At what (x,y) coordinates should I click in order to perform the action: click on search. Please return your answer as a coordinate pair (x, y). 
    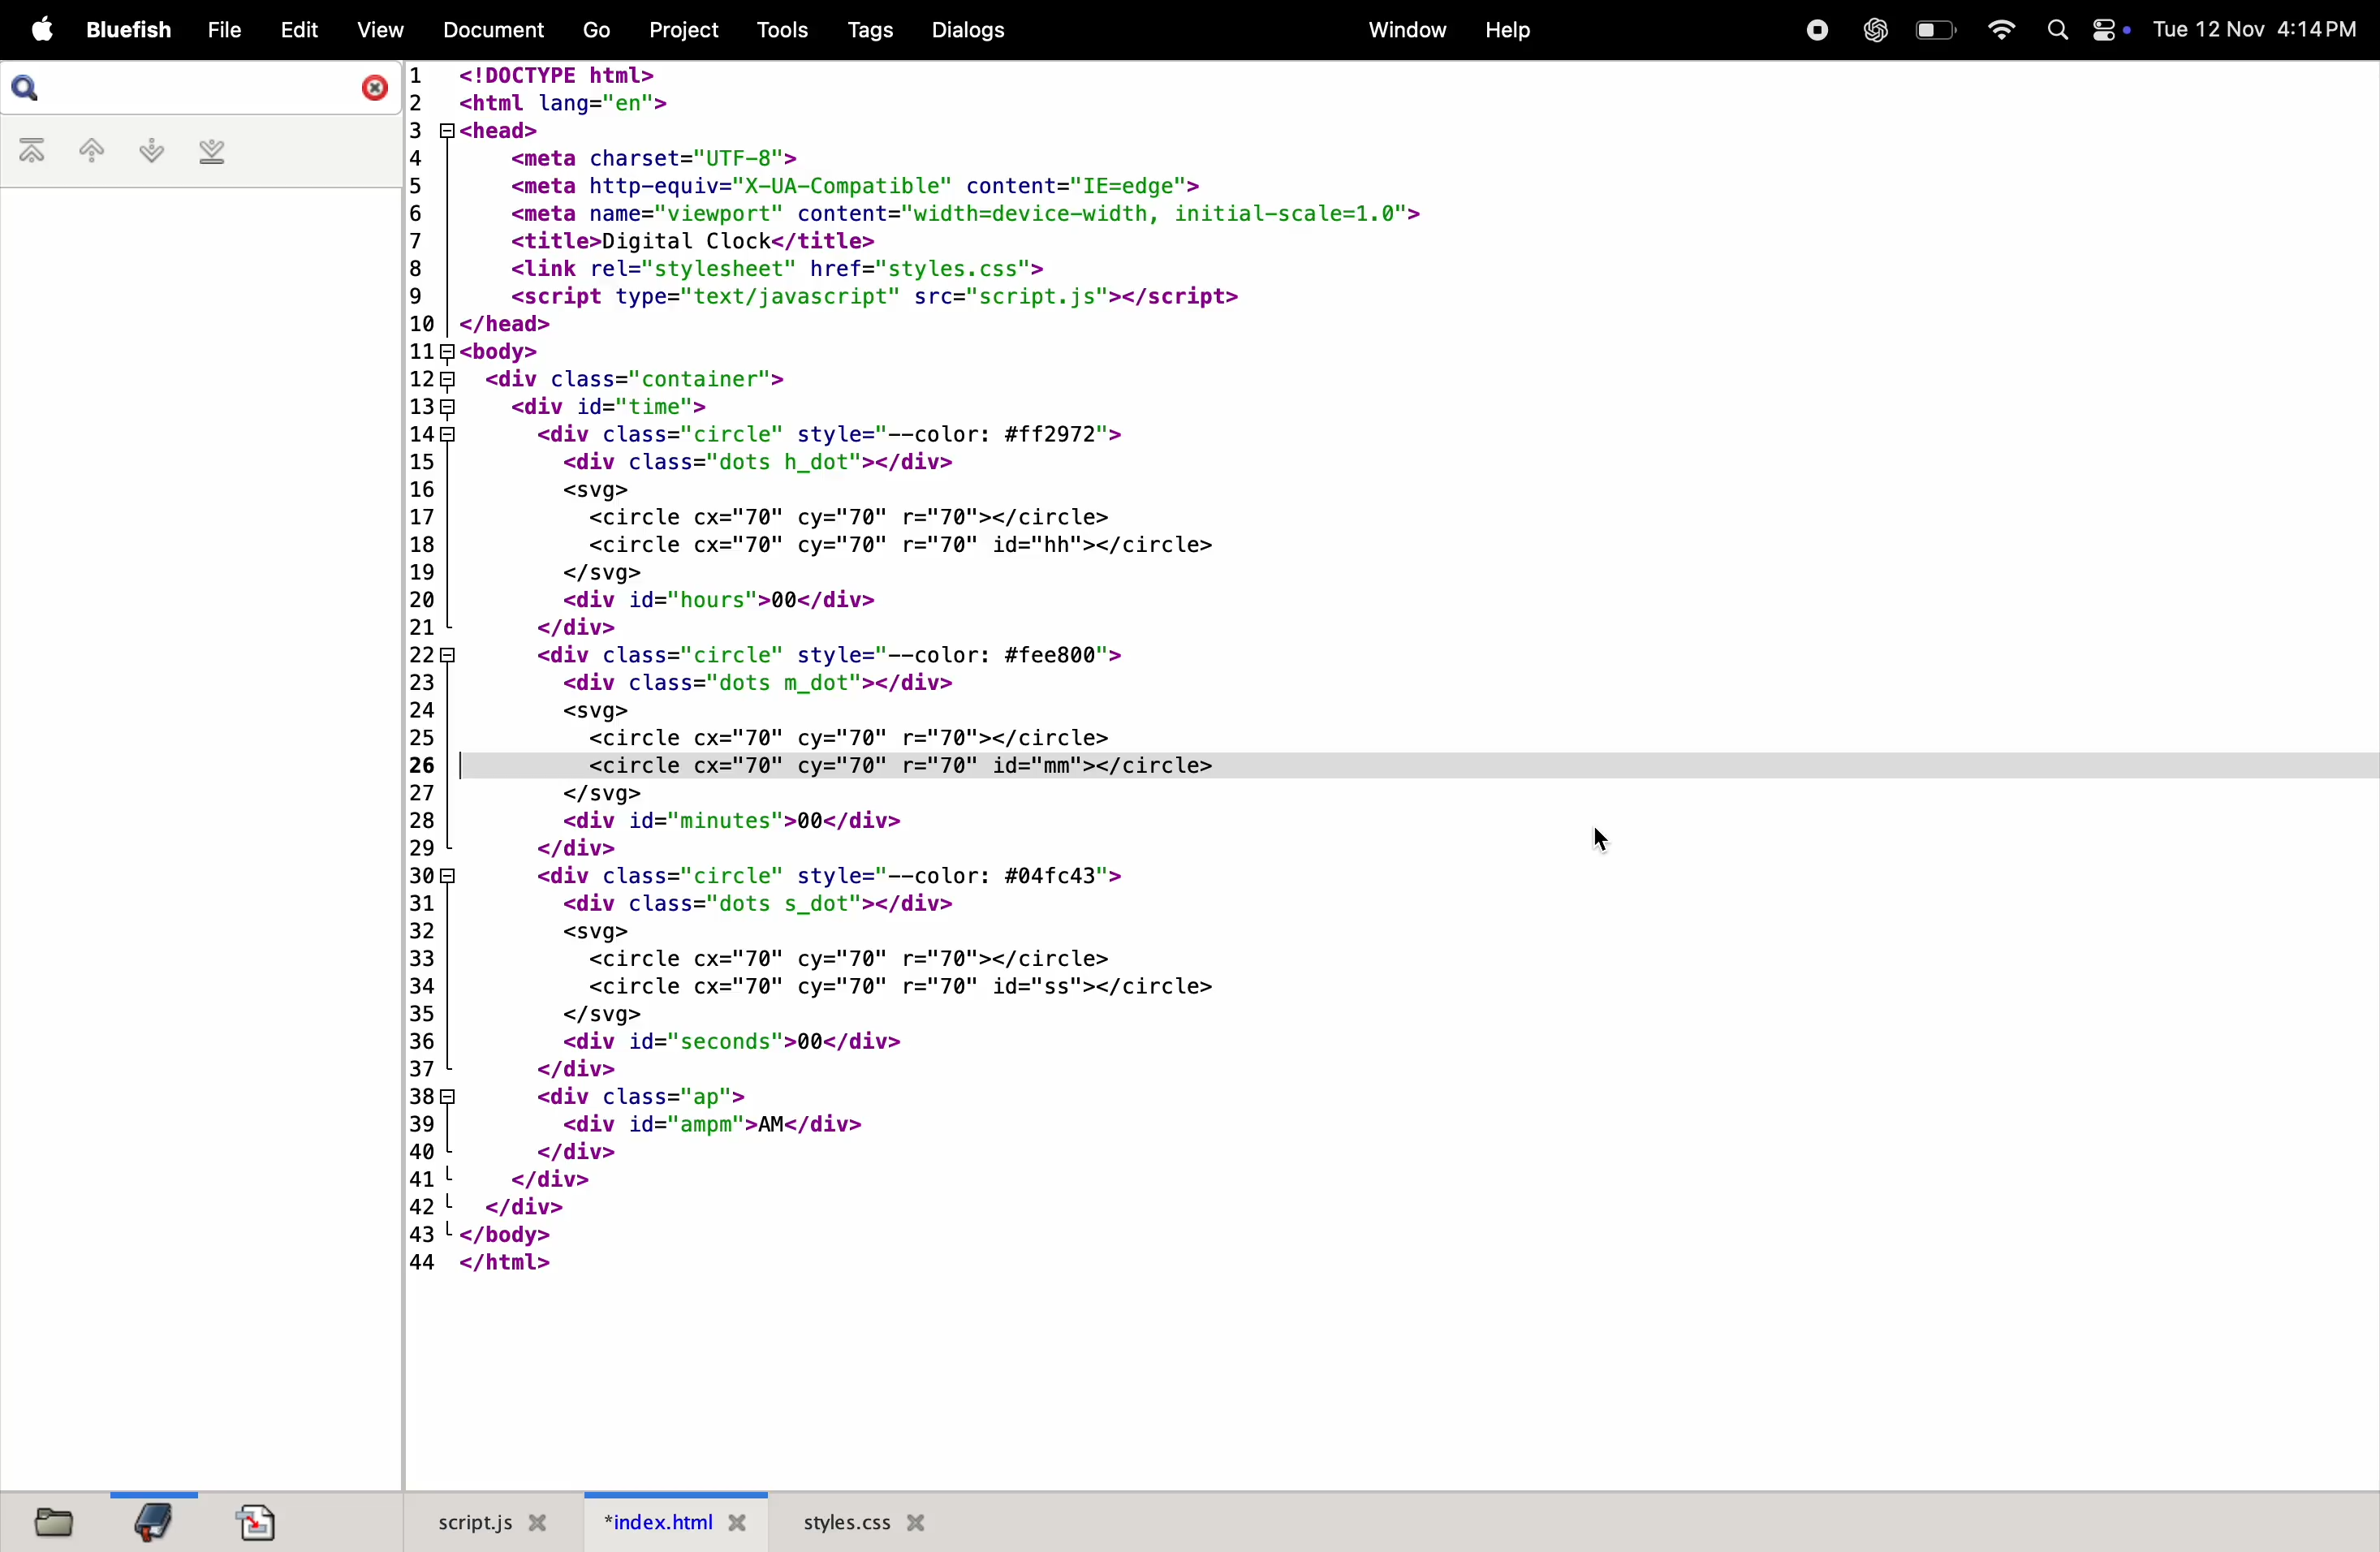
    Looking at the image, I should click on (30, 88).